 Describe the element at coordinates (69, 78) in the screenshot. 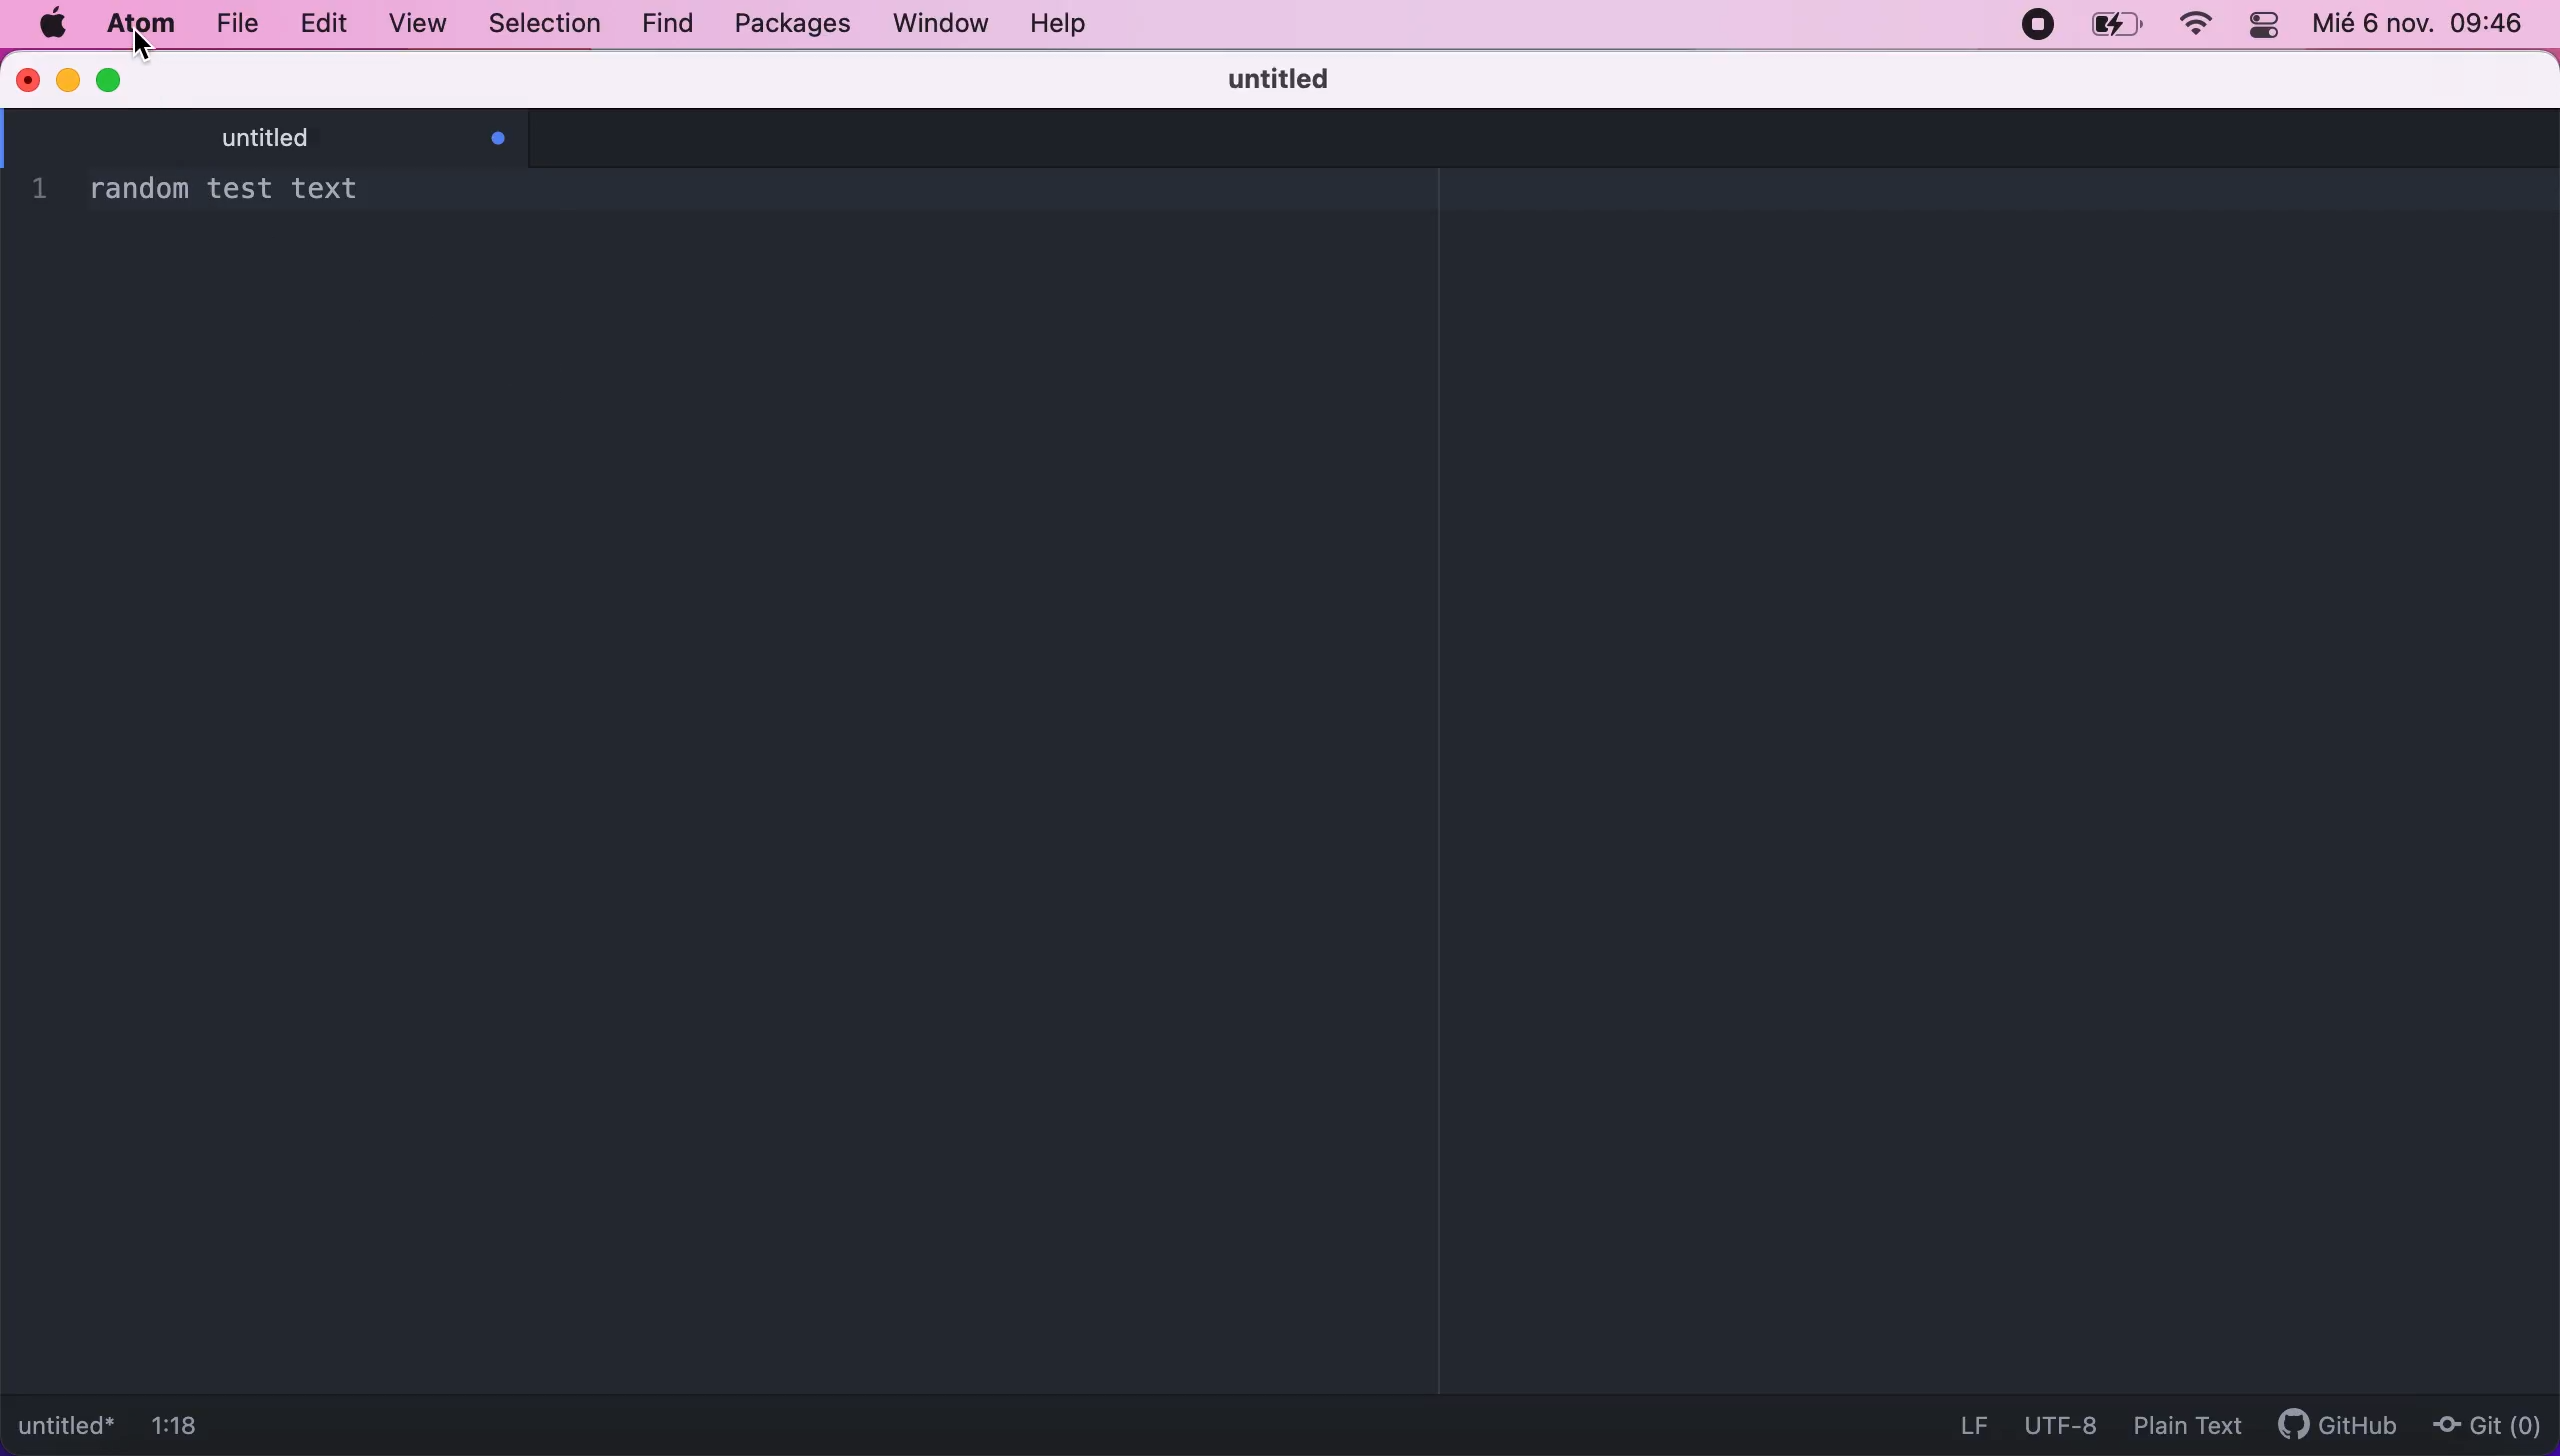

I see `minimize` at that location.